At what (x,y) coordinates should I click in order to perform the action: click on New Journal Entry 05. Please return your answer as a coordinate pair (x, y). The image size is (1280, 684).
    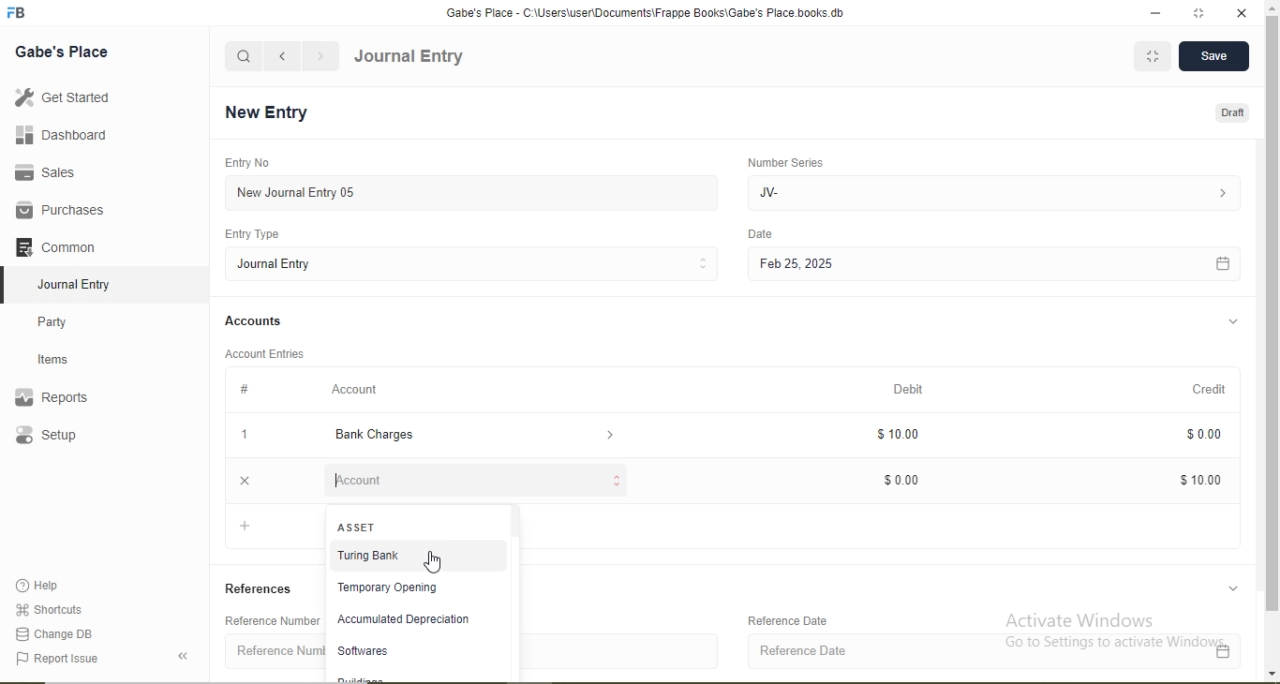
    Looking at the image, I should click on (478, 192).